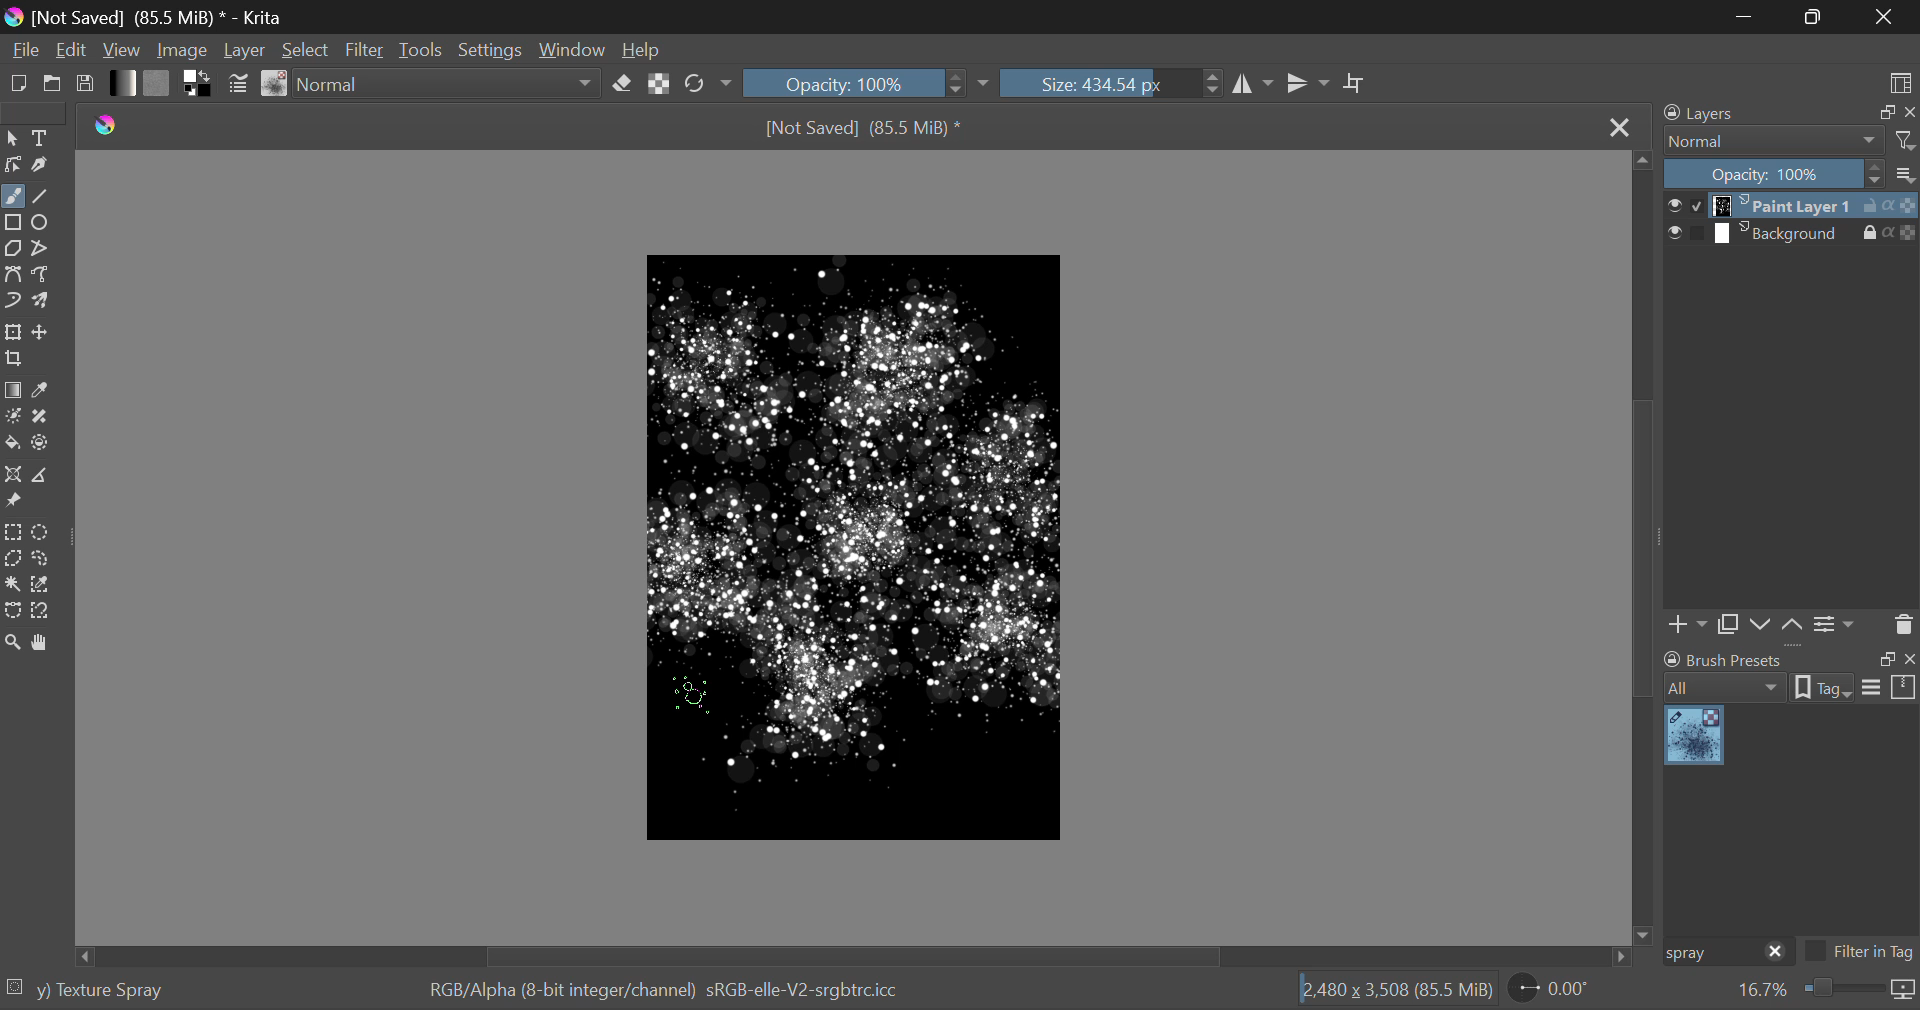 The height and width of the screenshot is (1010, 1920). Describe the element at coordinates (1684, 205) in the screenshot. I see `checkbox` at that location.